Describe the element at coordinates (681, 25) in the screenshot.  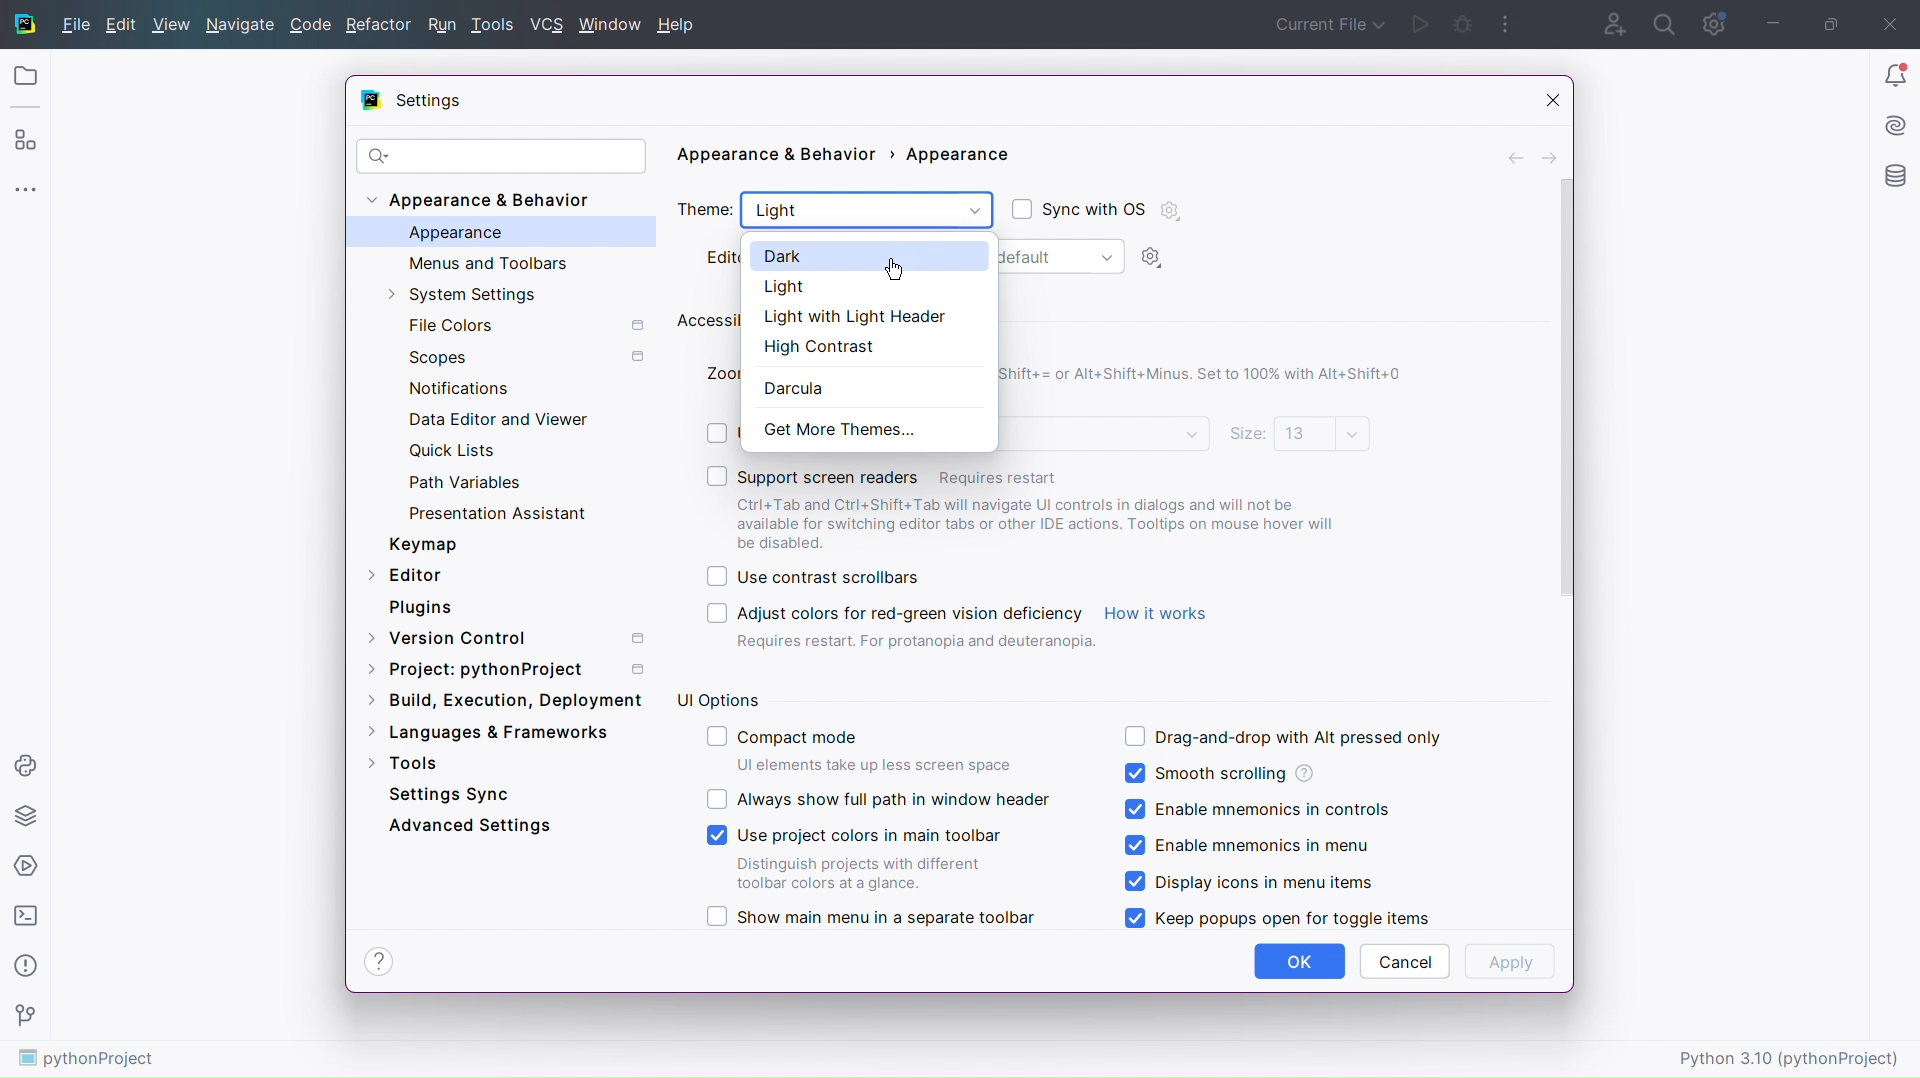
I see `Help` at that location.